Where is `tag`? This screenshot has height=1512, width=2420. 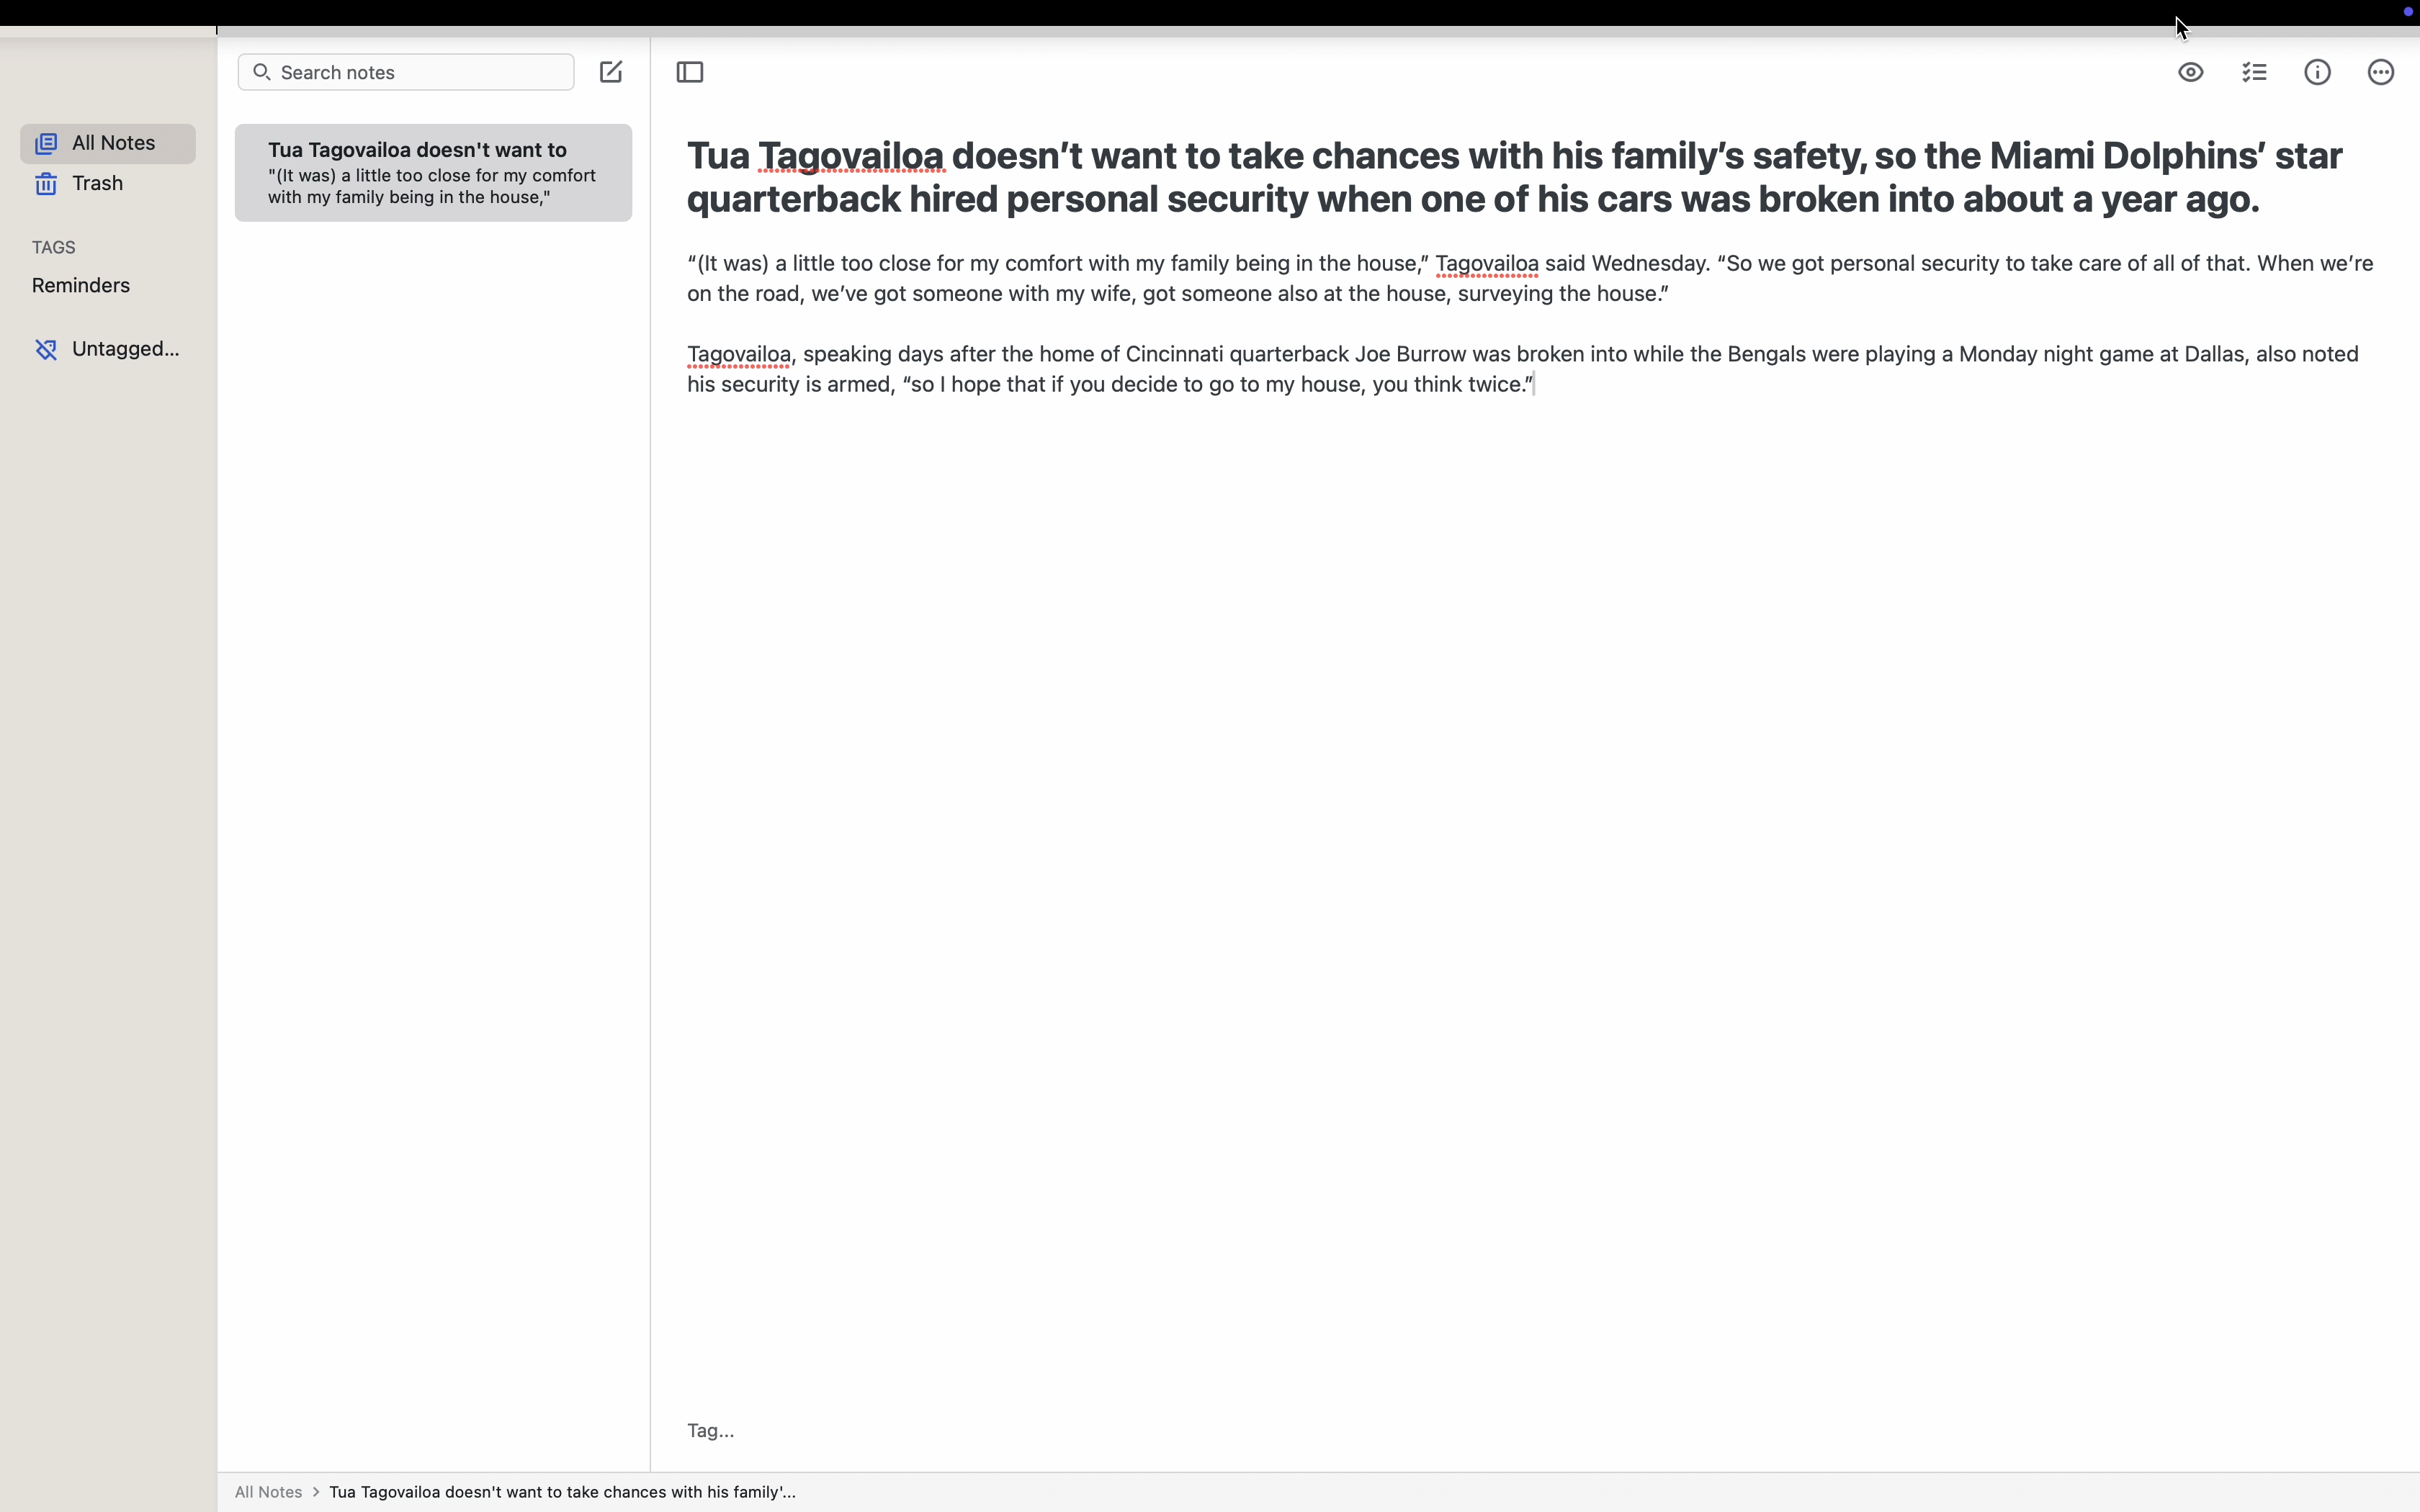 tag is located at coordinates (709, 1426).